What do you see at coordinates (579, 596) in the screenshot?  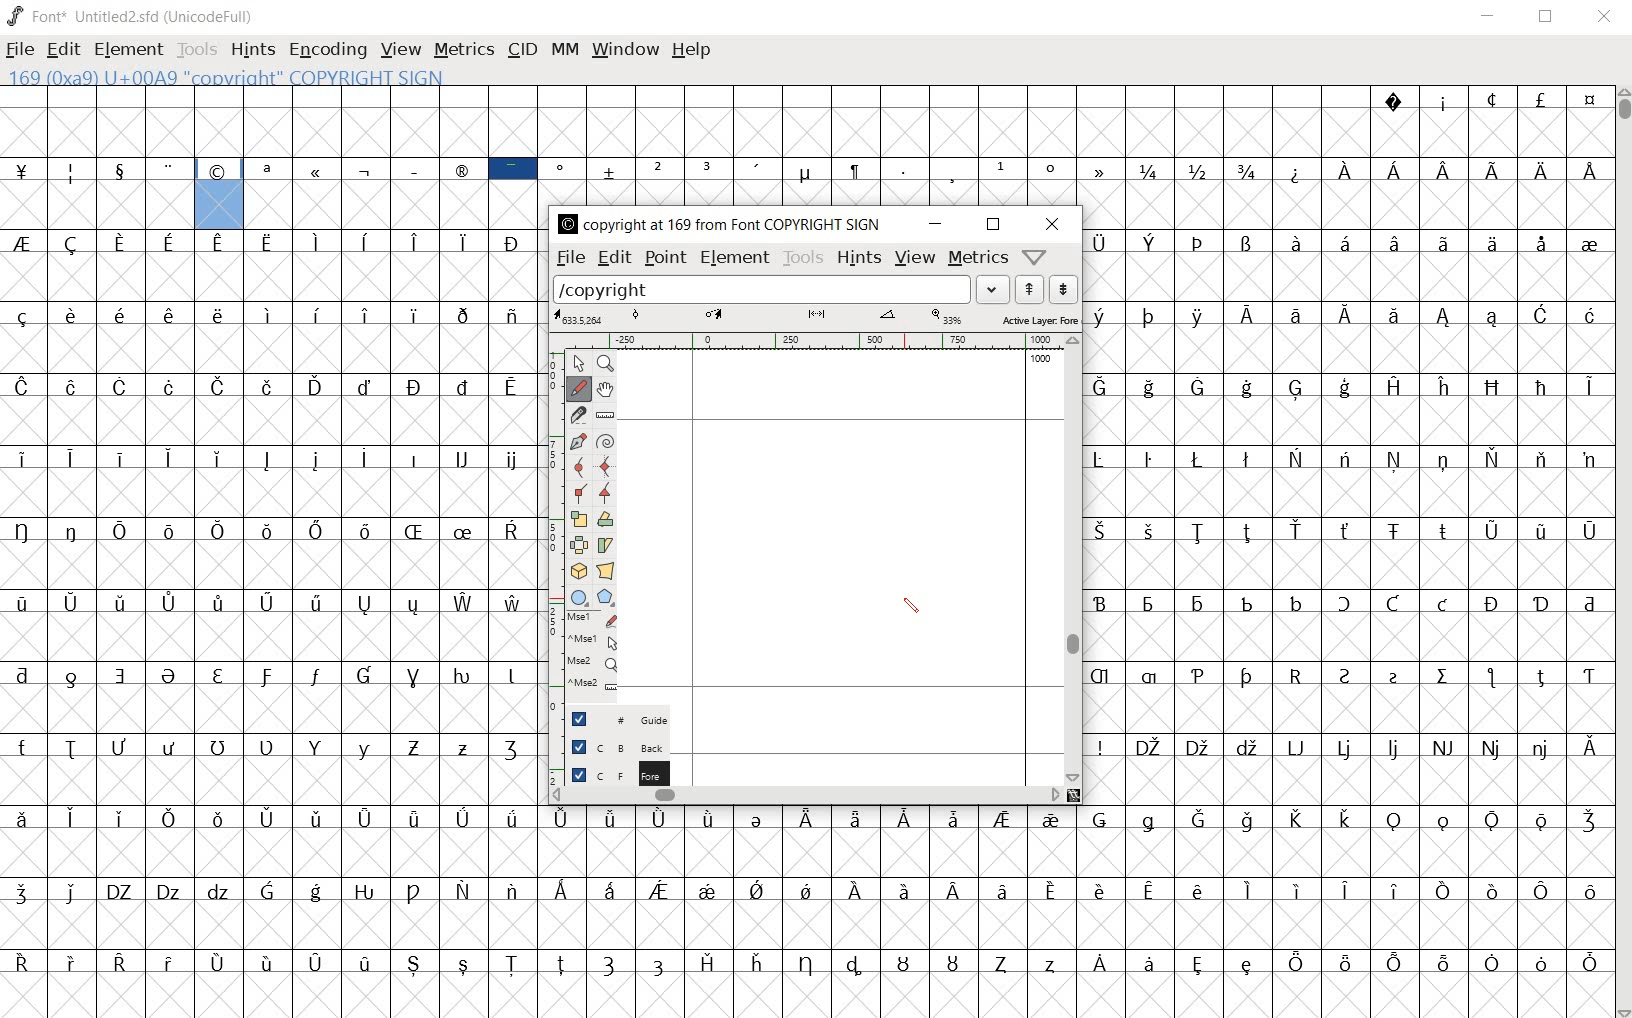 I see `rectangle or ellipse` at bounding box center [579, 596].